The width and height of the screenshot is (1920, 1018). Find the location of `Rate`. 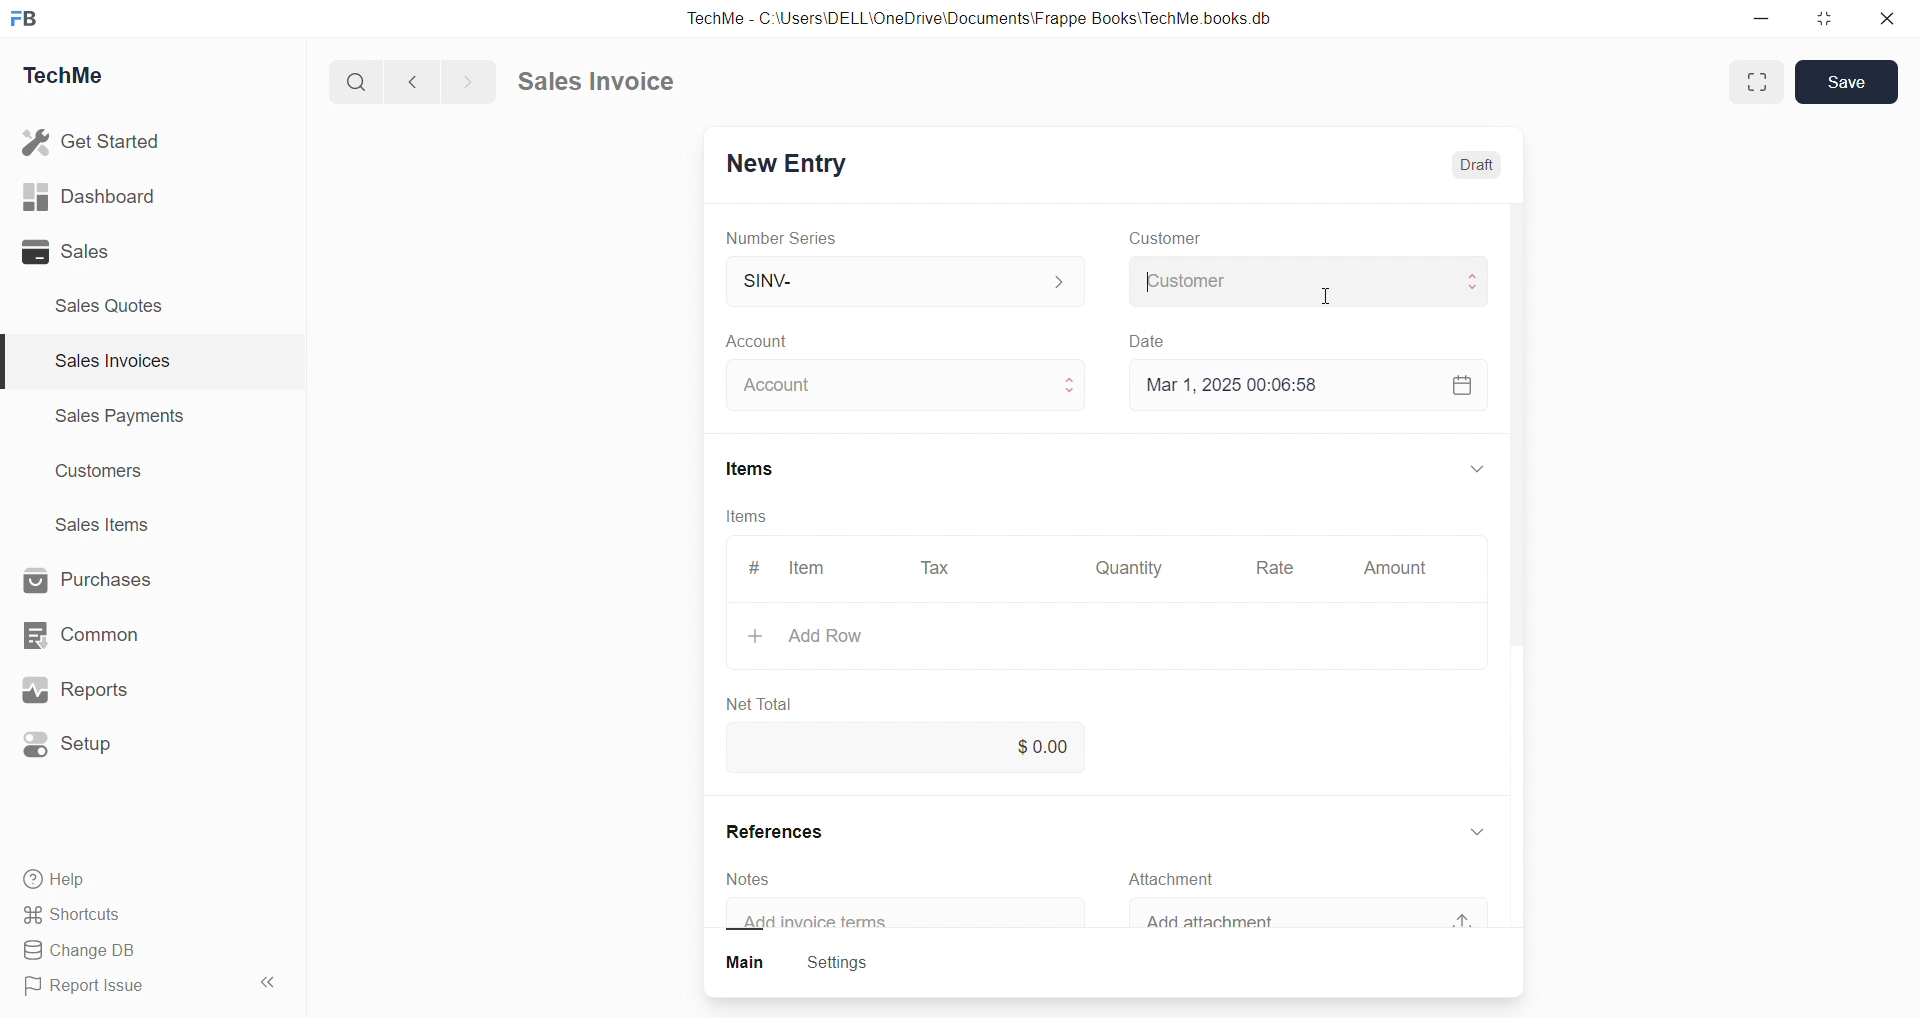

Rate is located at coordinates (1279, 570).